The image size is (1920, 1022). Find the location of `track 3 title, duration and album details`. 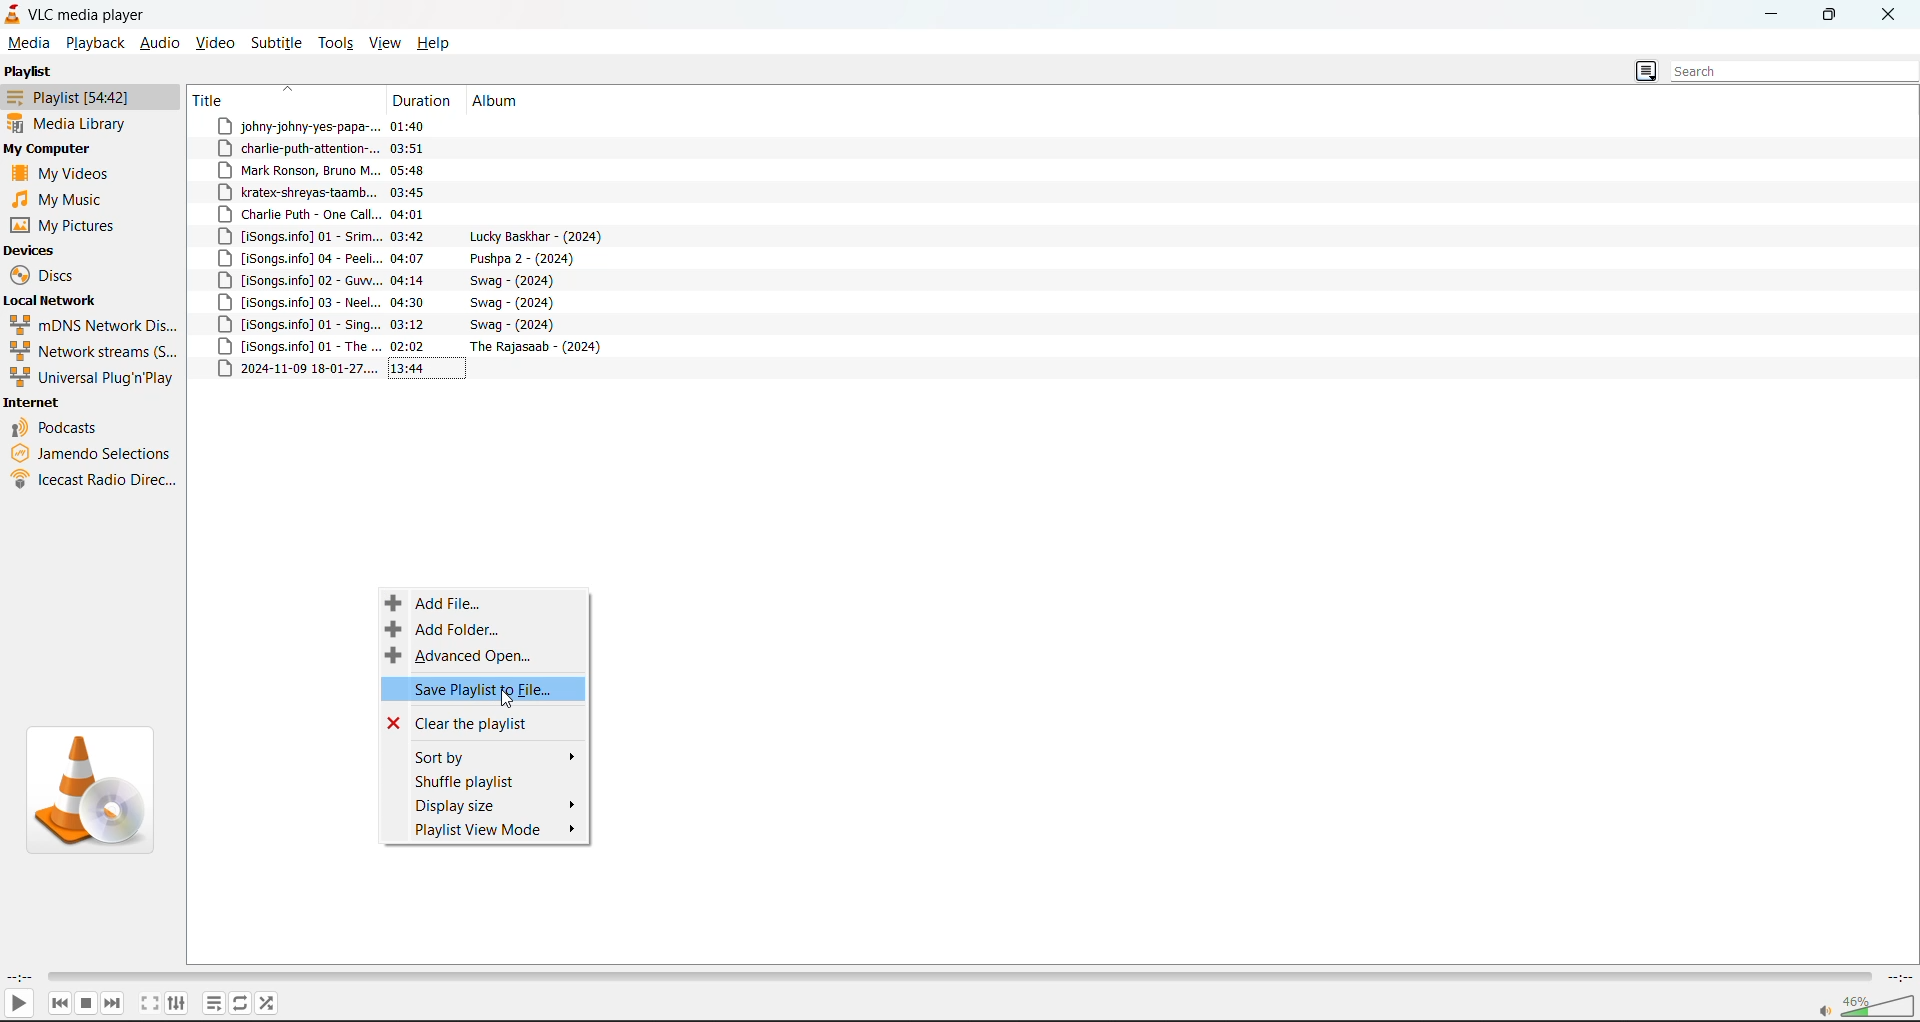

track 3 title, duration and album details is located at coordinates (365, 170).